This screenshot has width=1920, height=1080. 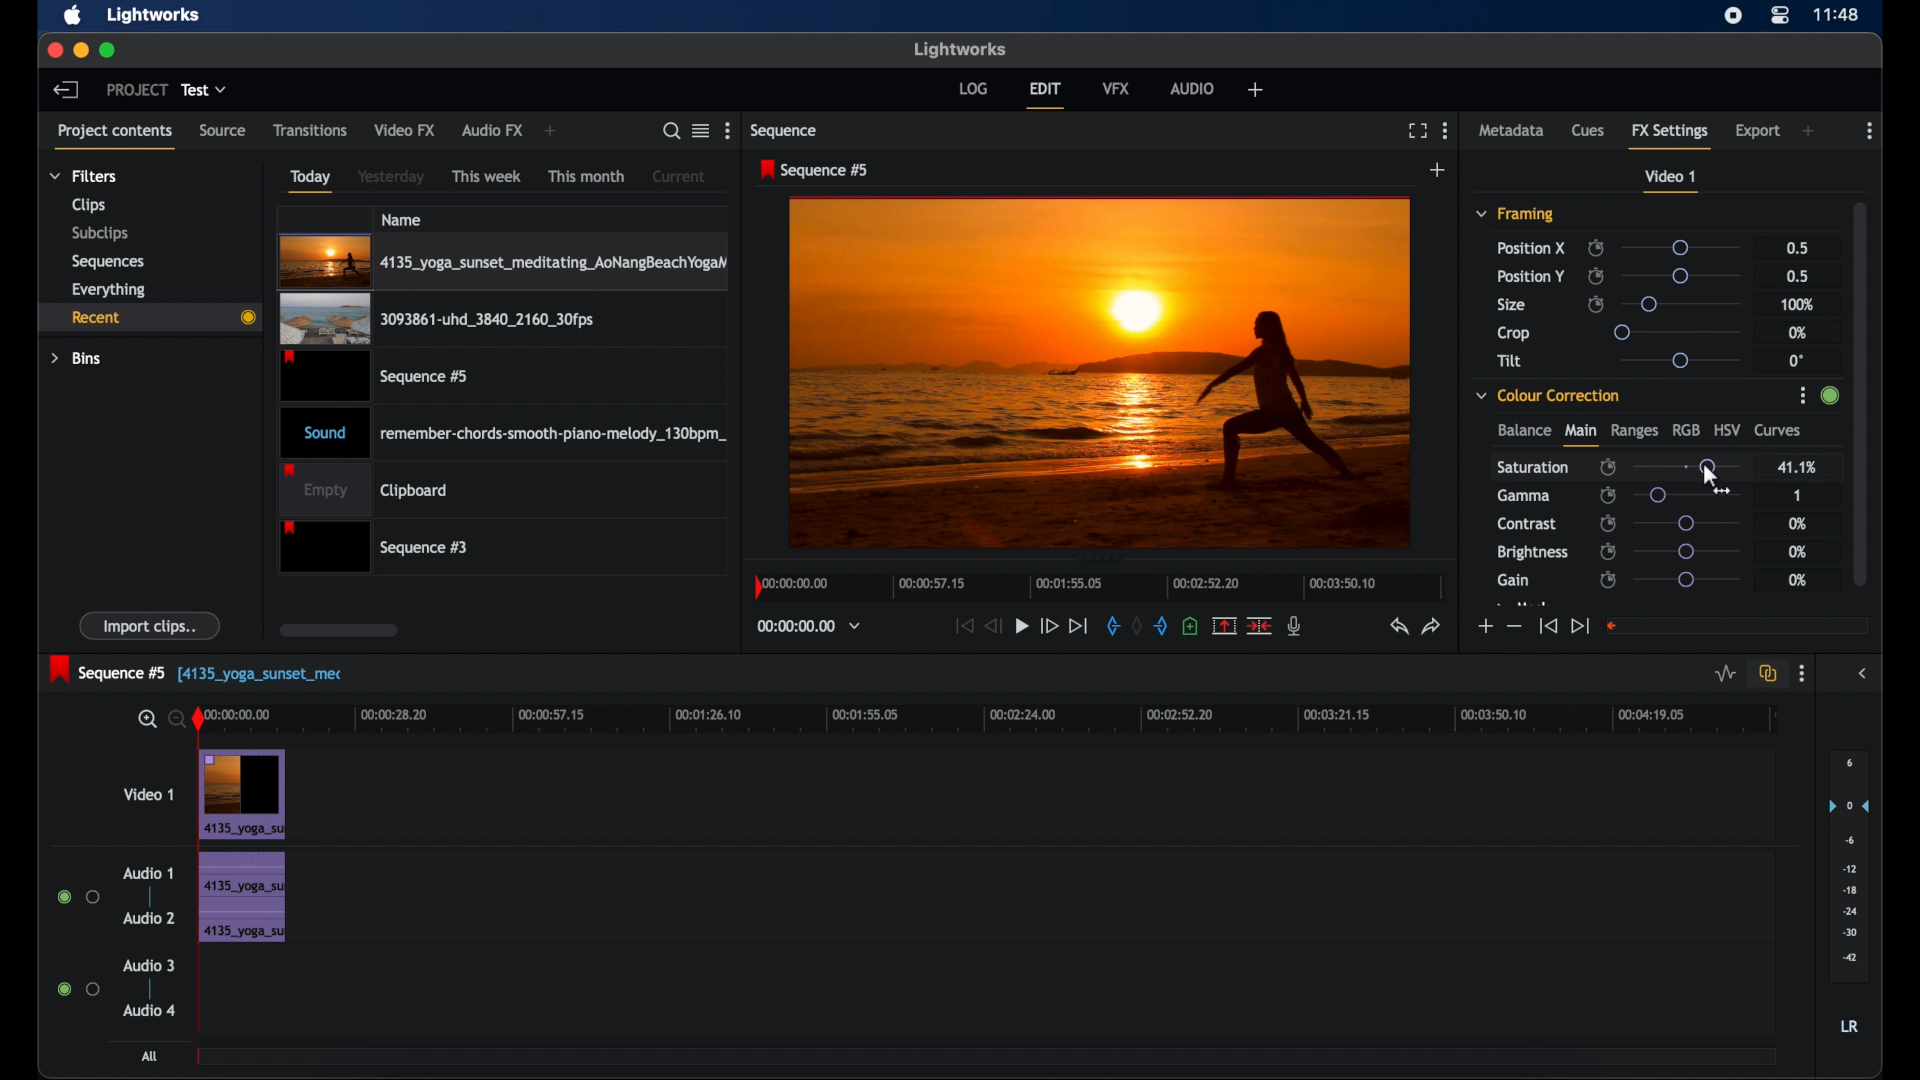 I want to click on more options, so click(x=1802, y=674).